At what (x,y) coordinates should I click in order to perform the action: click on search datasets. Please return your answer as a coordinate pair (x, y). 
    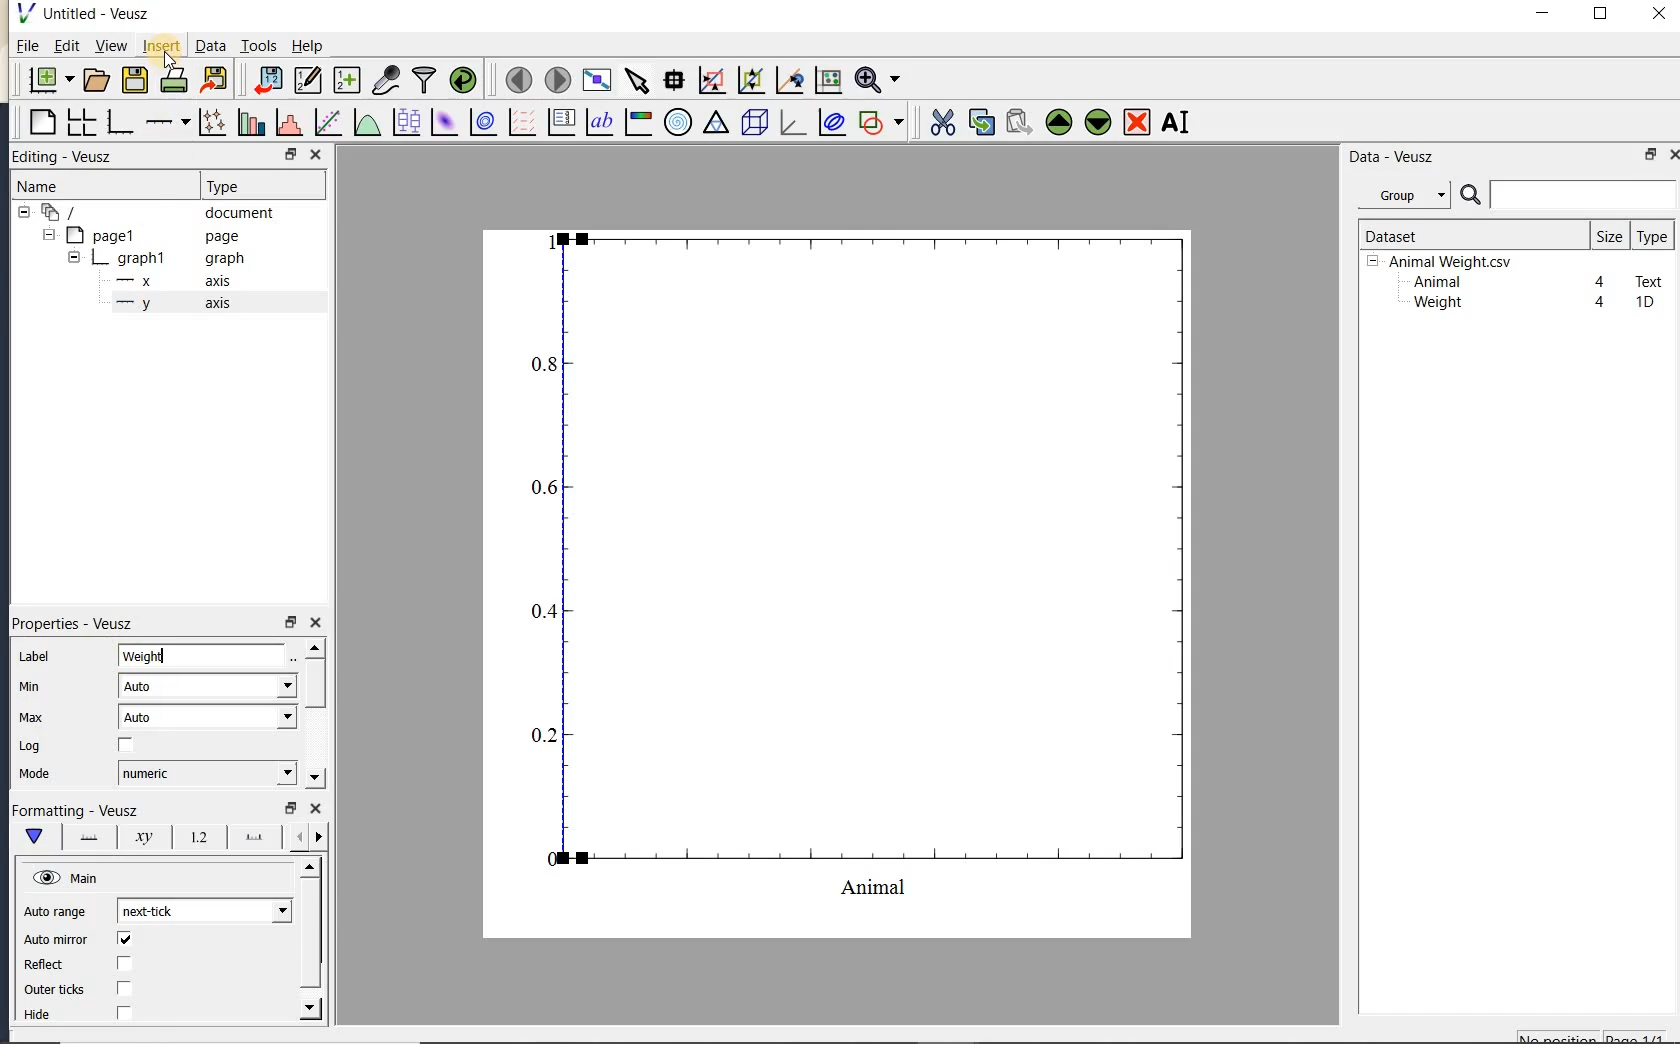
    Looking at the image, I should click on (1568, 195).